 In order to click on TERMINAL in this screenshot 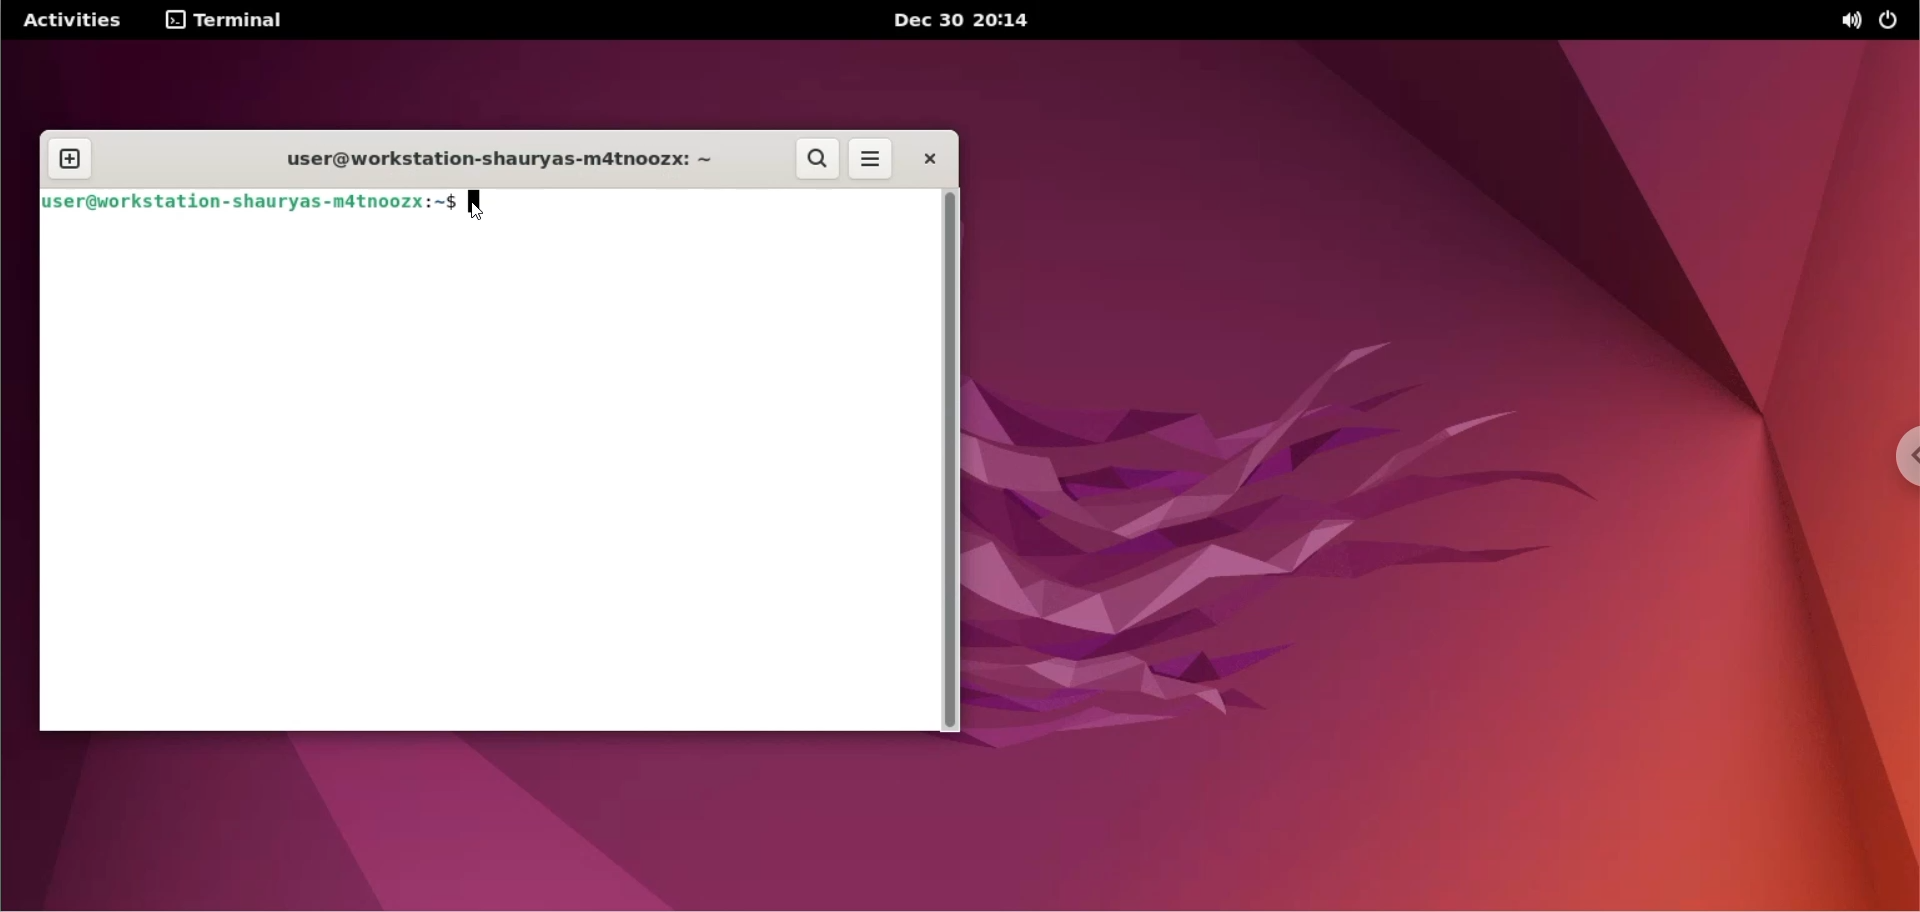, I will do `click(227, 20)`.